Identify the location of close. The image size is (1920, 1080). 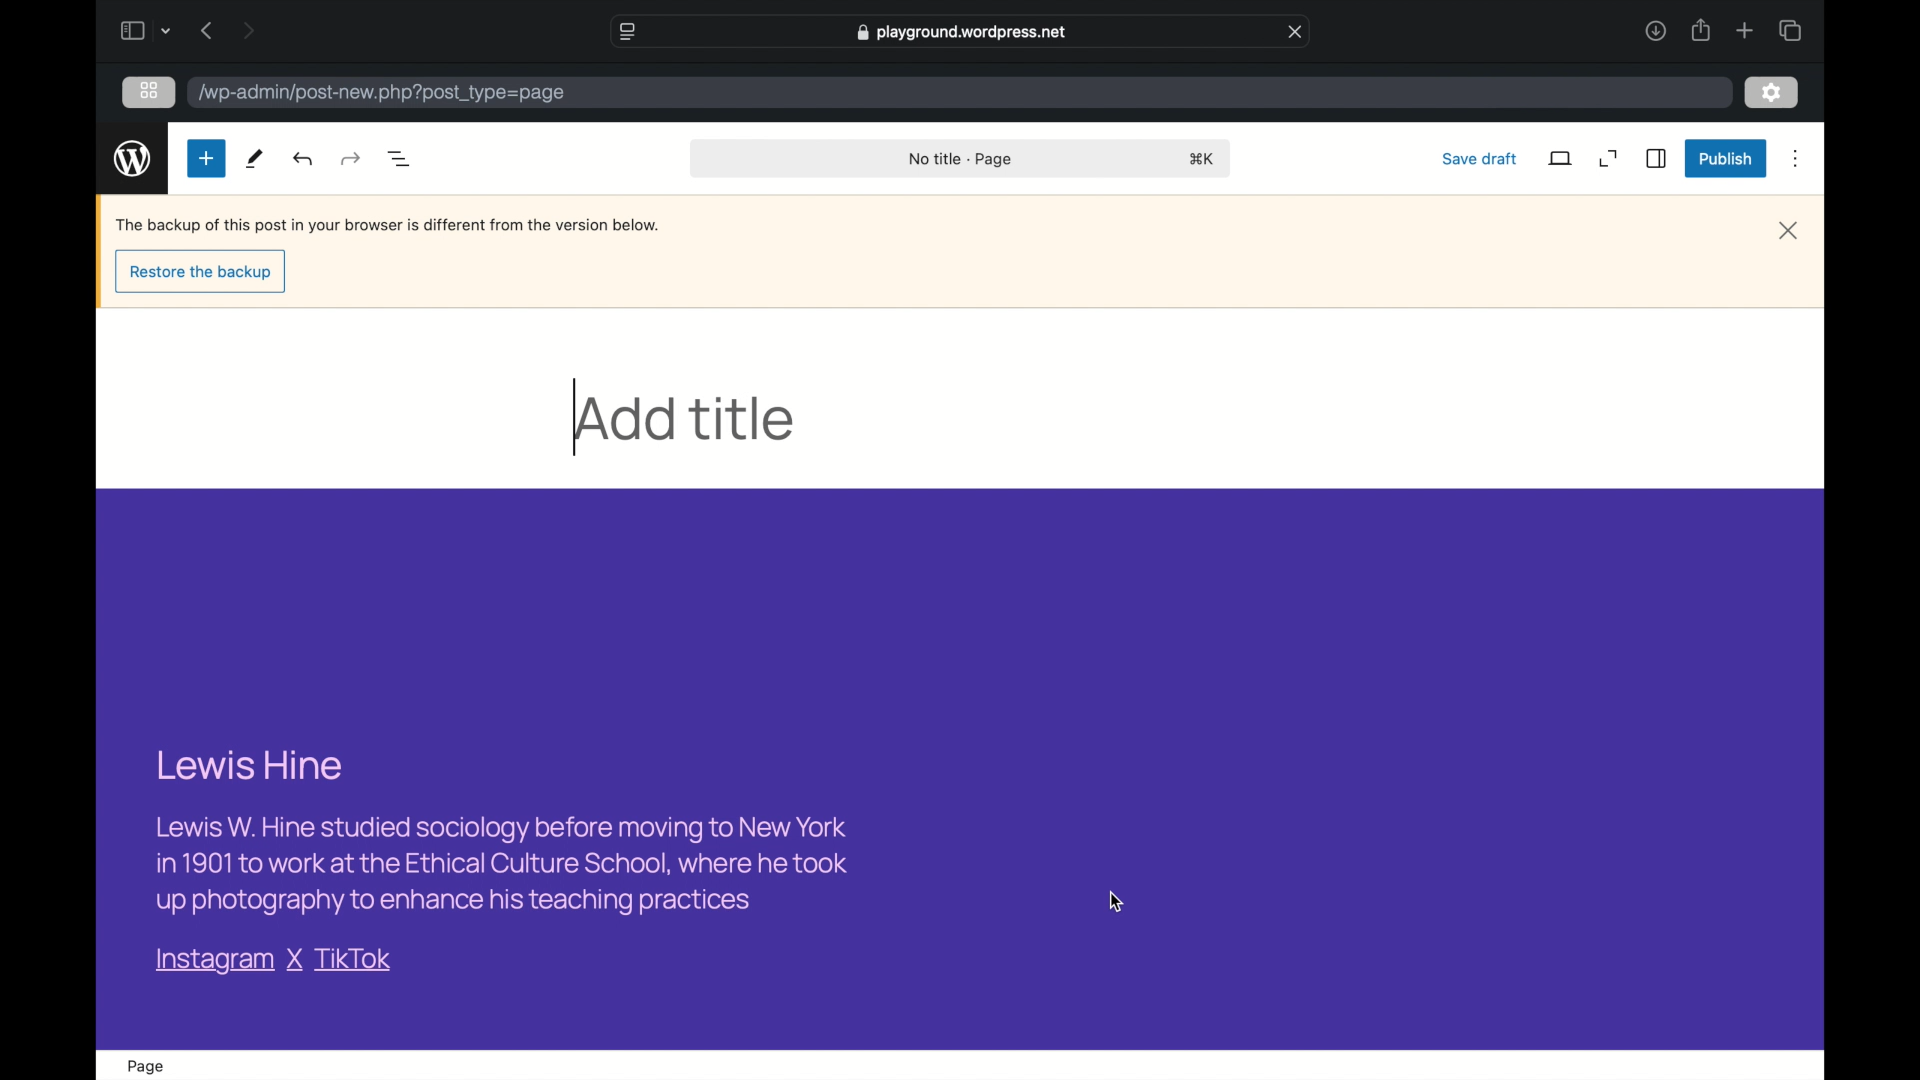
(1296, 31).